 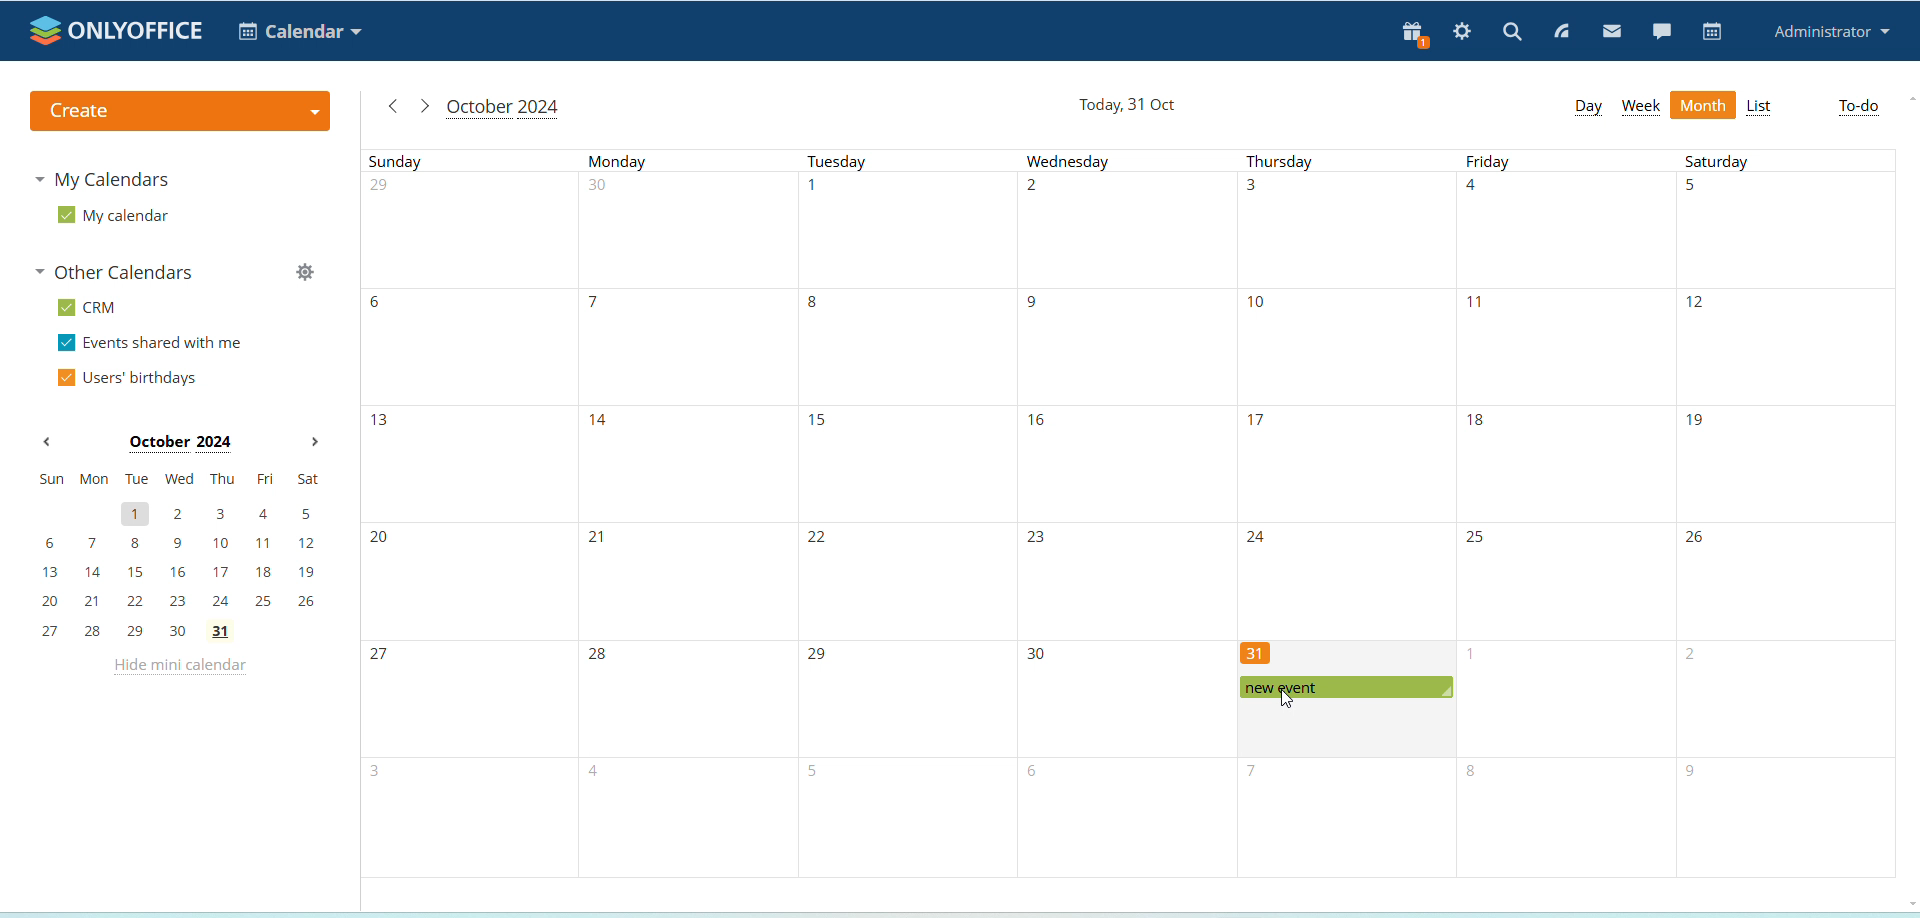 I want to click on logo, so click(x=118, y=30).